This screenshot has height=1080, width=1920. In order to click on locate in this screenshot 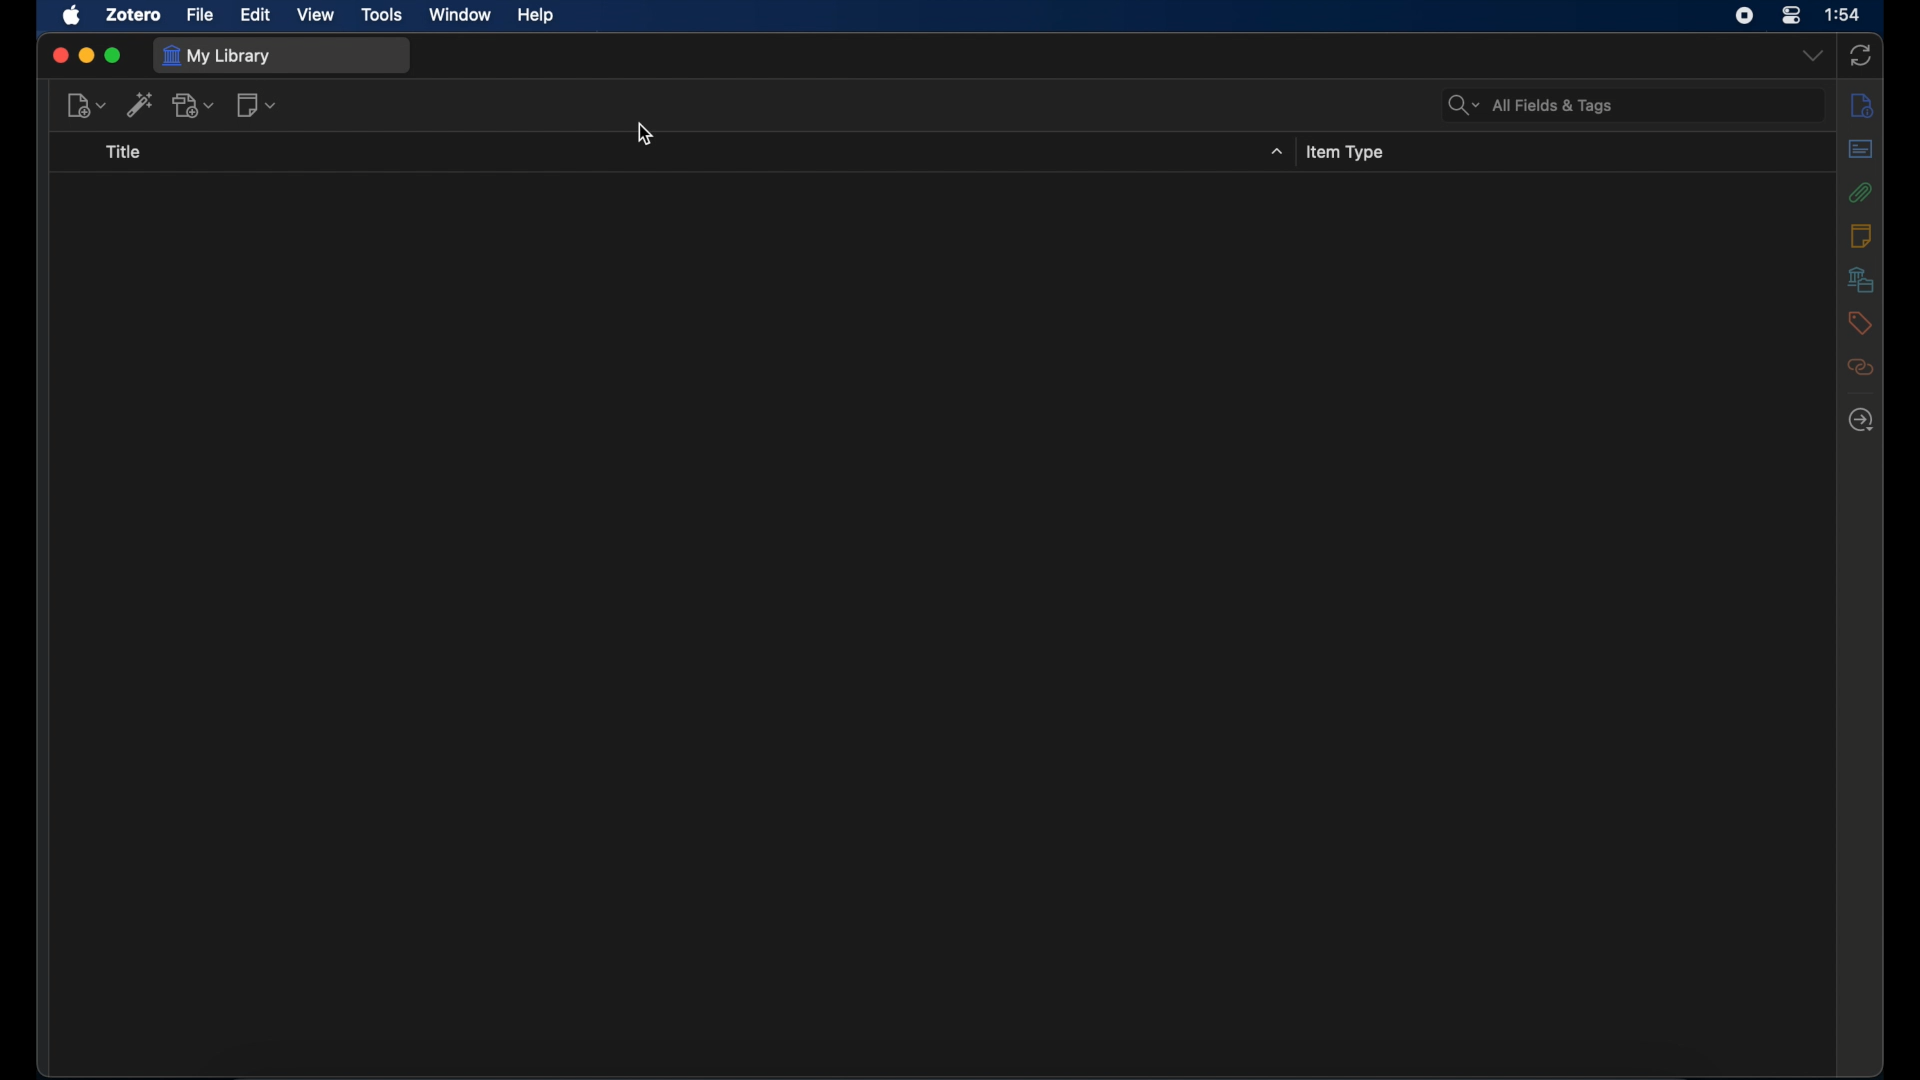, I will do `click(1862, 420)`.